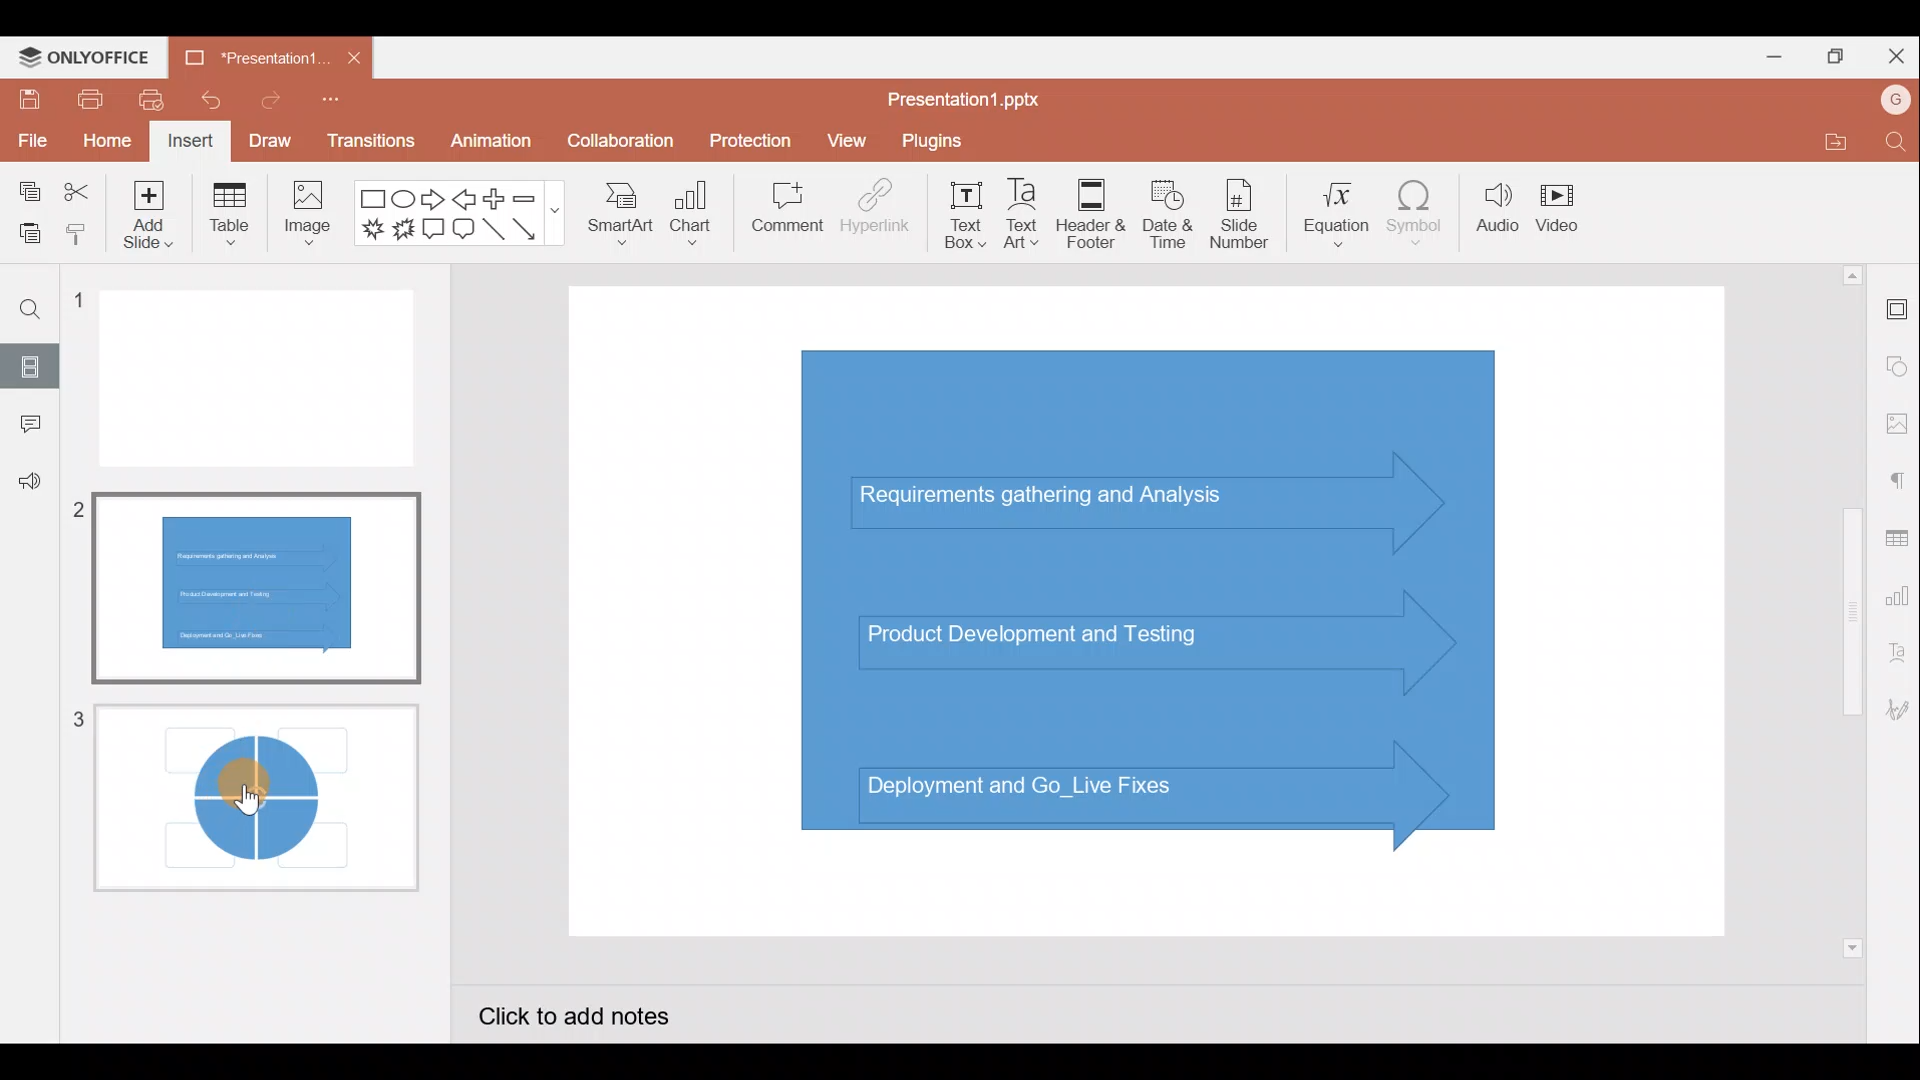 The image size is (1920, 1080). I want to click on Shape settings, so click(1897, 359).